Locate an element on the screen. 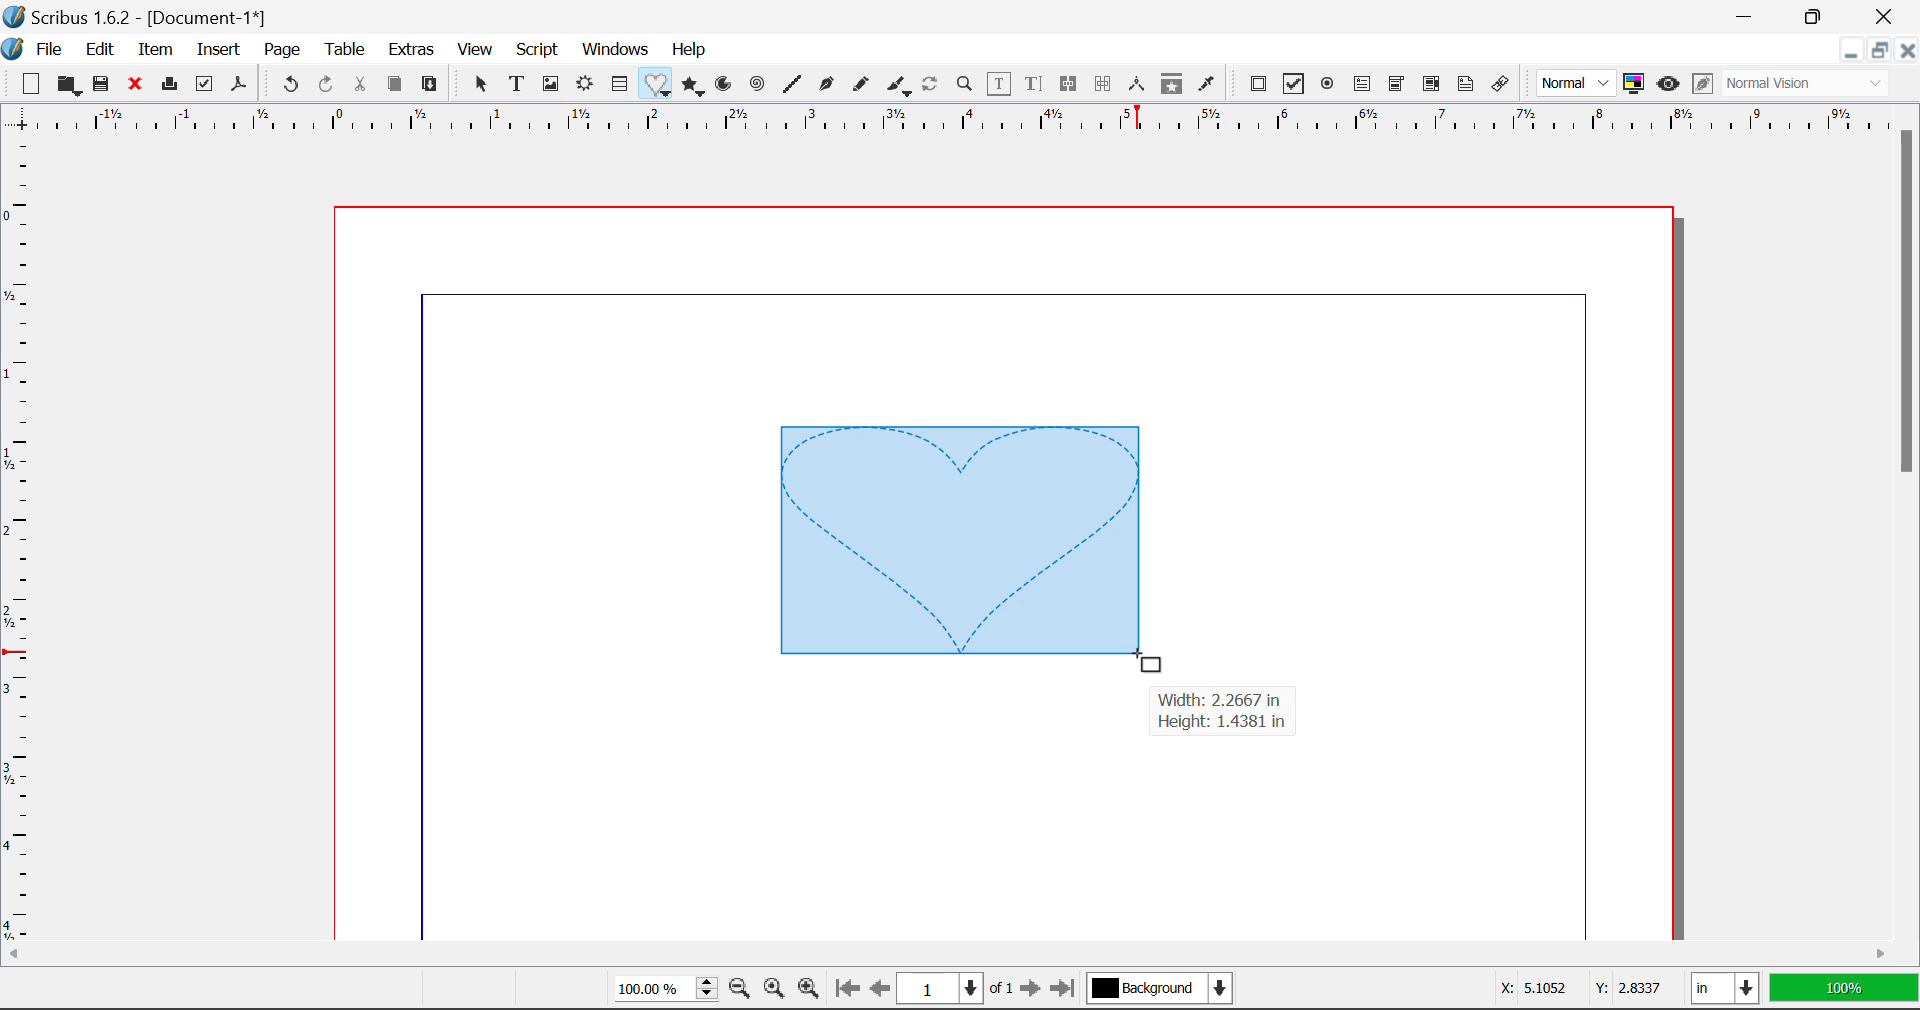 This screenshot has height=1010, width=1920. Table is located at coordinates (348, 49).